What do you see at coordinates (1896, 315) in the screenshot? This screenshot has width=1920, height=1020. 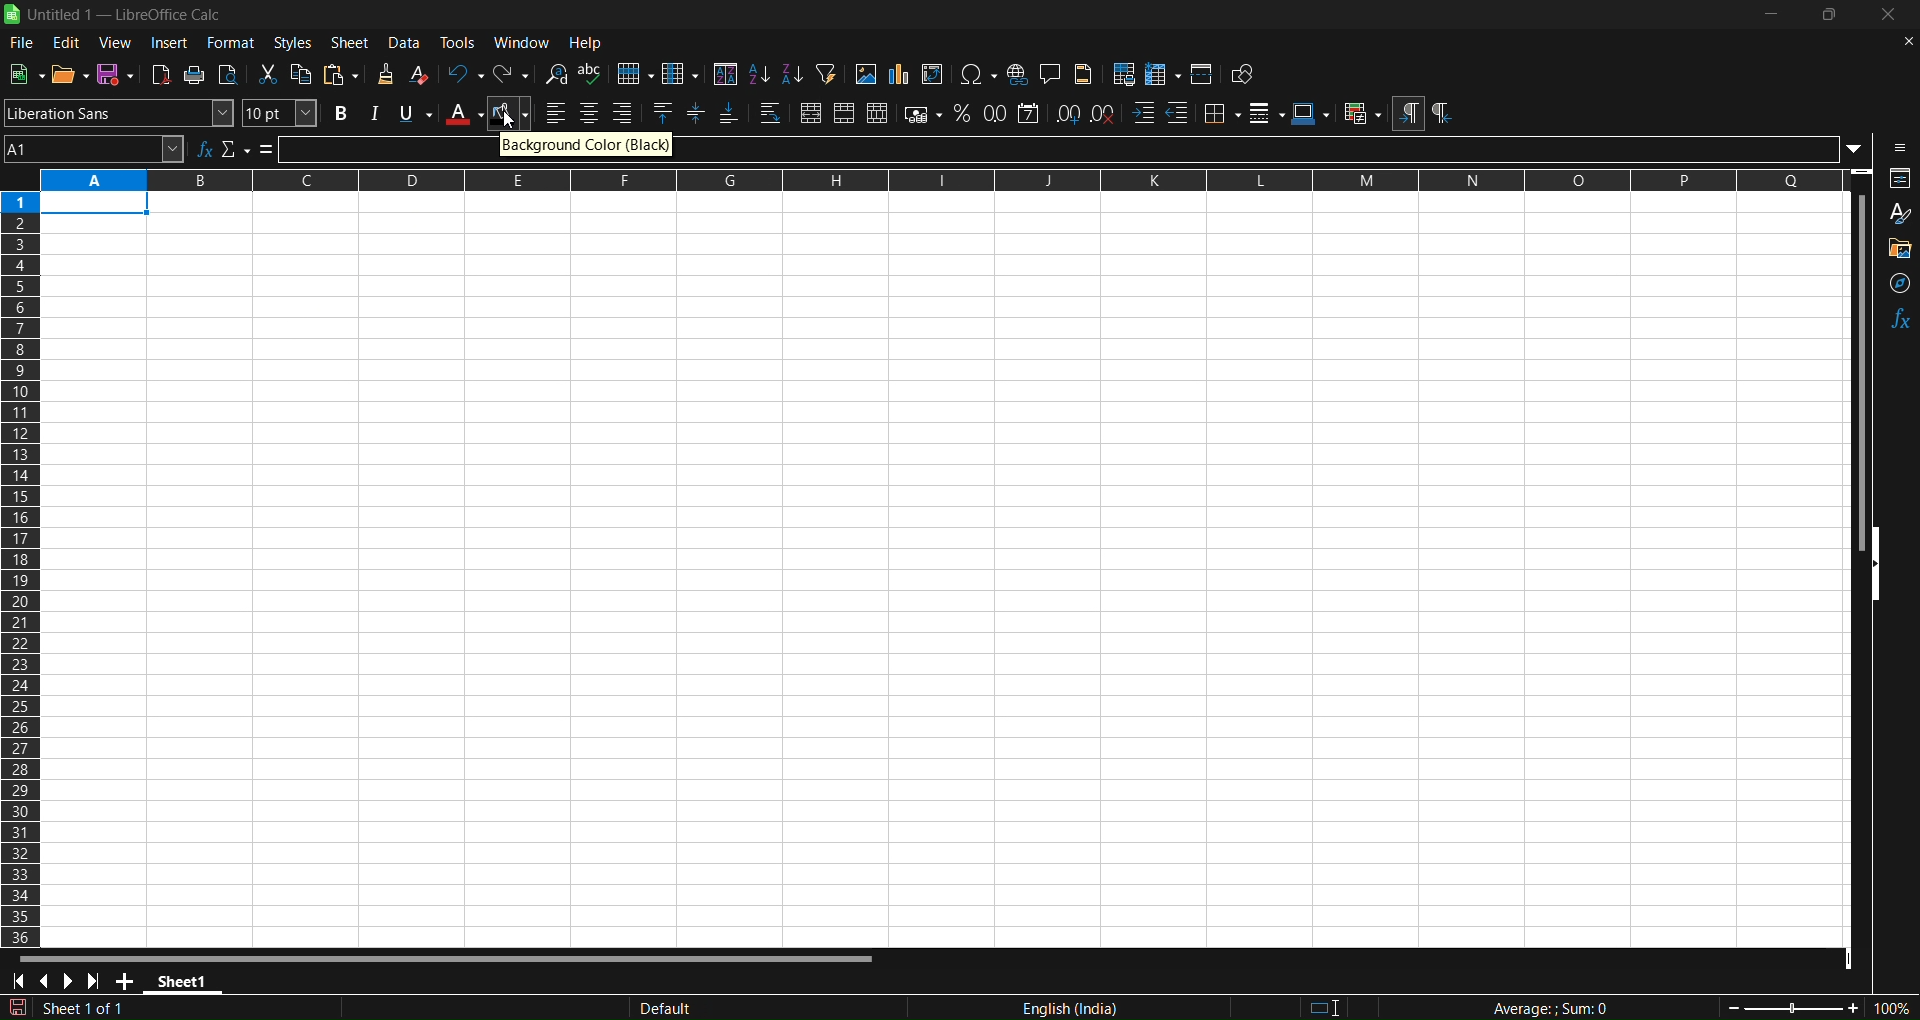 I see `functions` at bounding box center [1896, 315].